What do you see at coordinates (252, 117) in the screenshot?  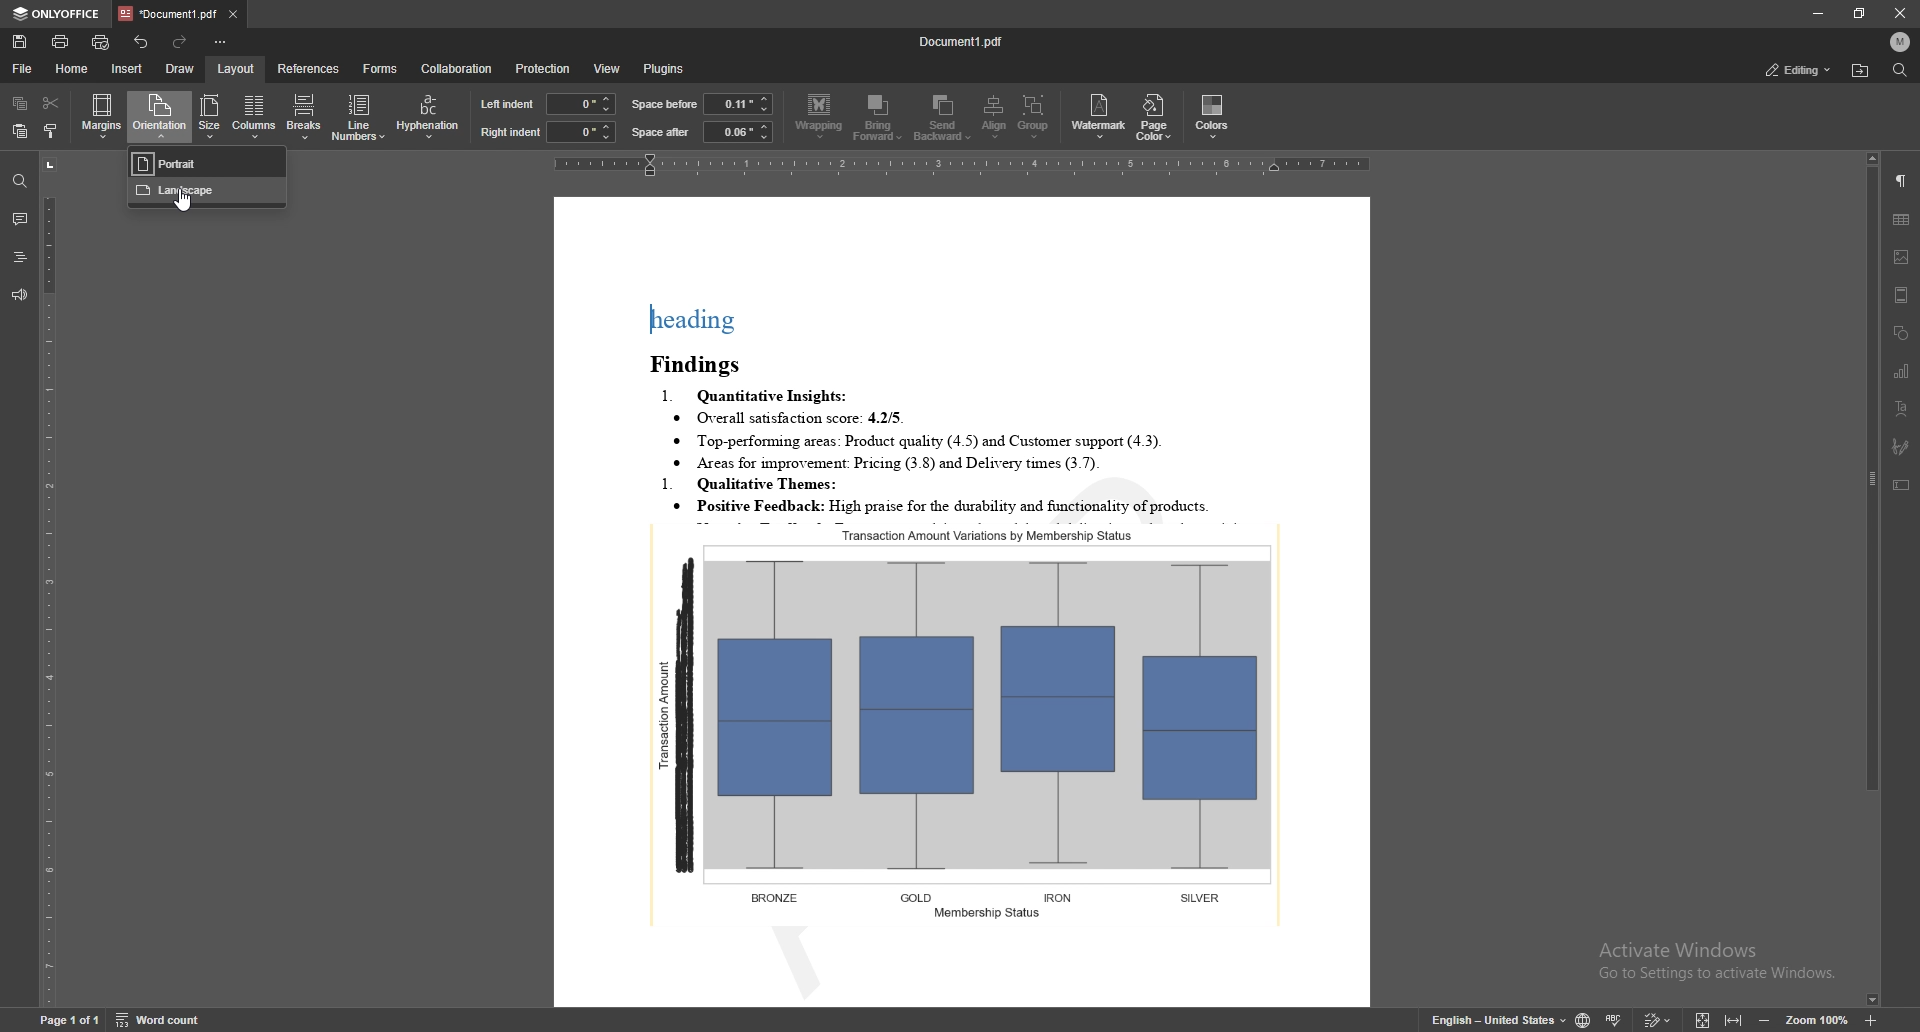 I see `columns` at bounding box center [252, 117].